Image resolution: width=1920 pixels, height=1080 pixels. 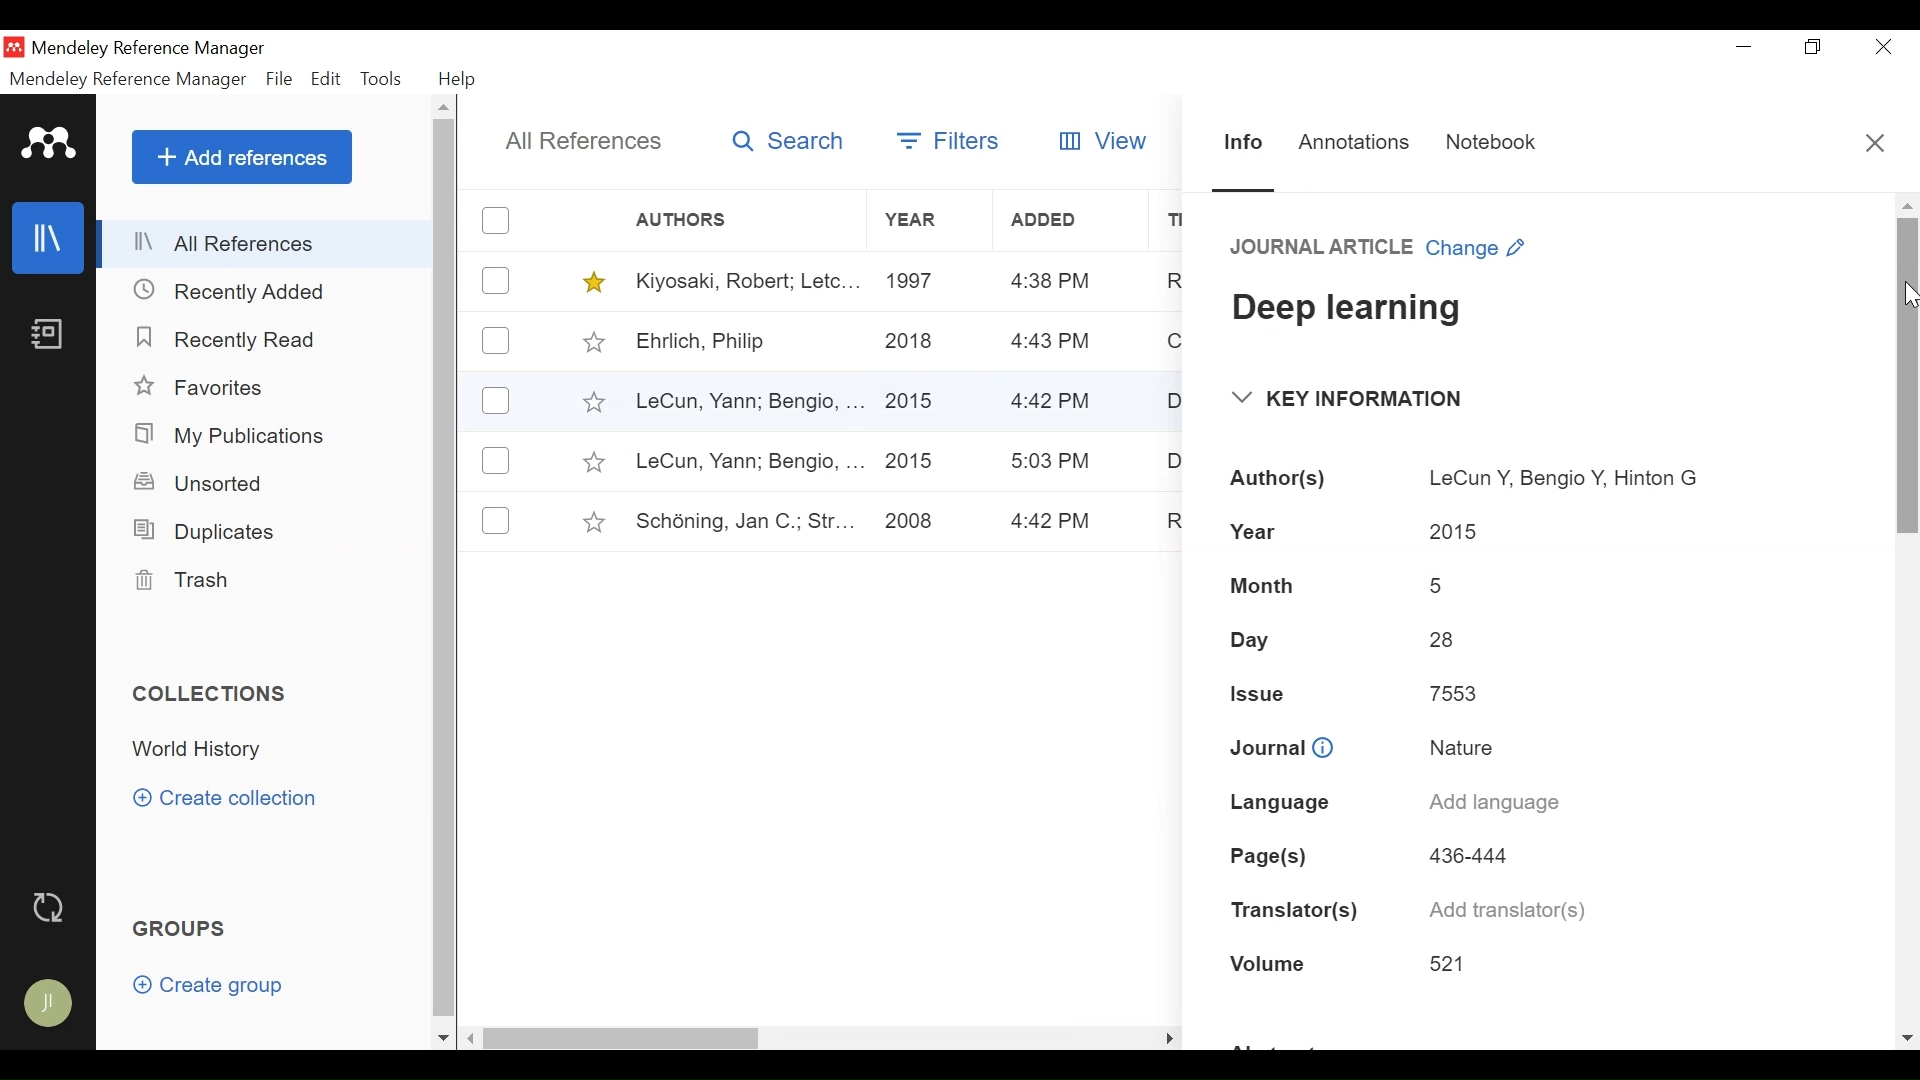 I want to click on Authors, so click(x=685, y=221).